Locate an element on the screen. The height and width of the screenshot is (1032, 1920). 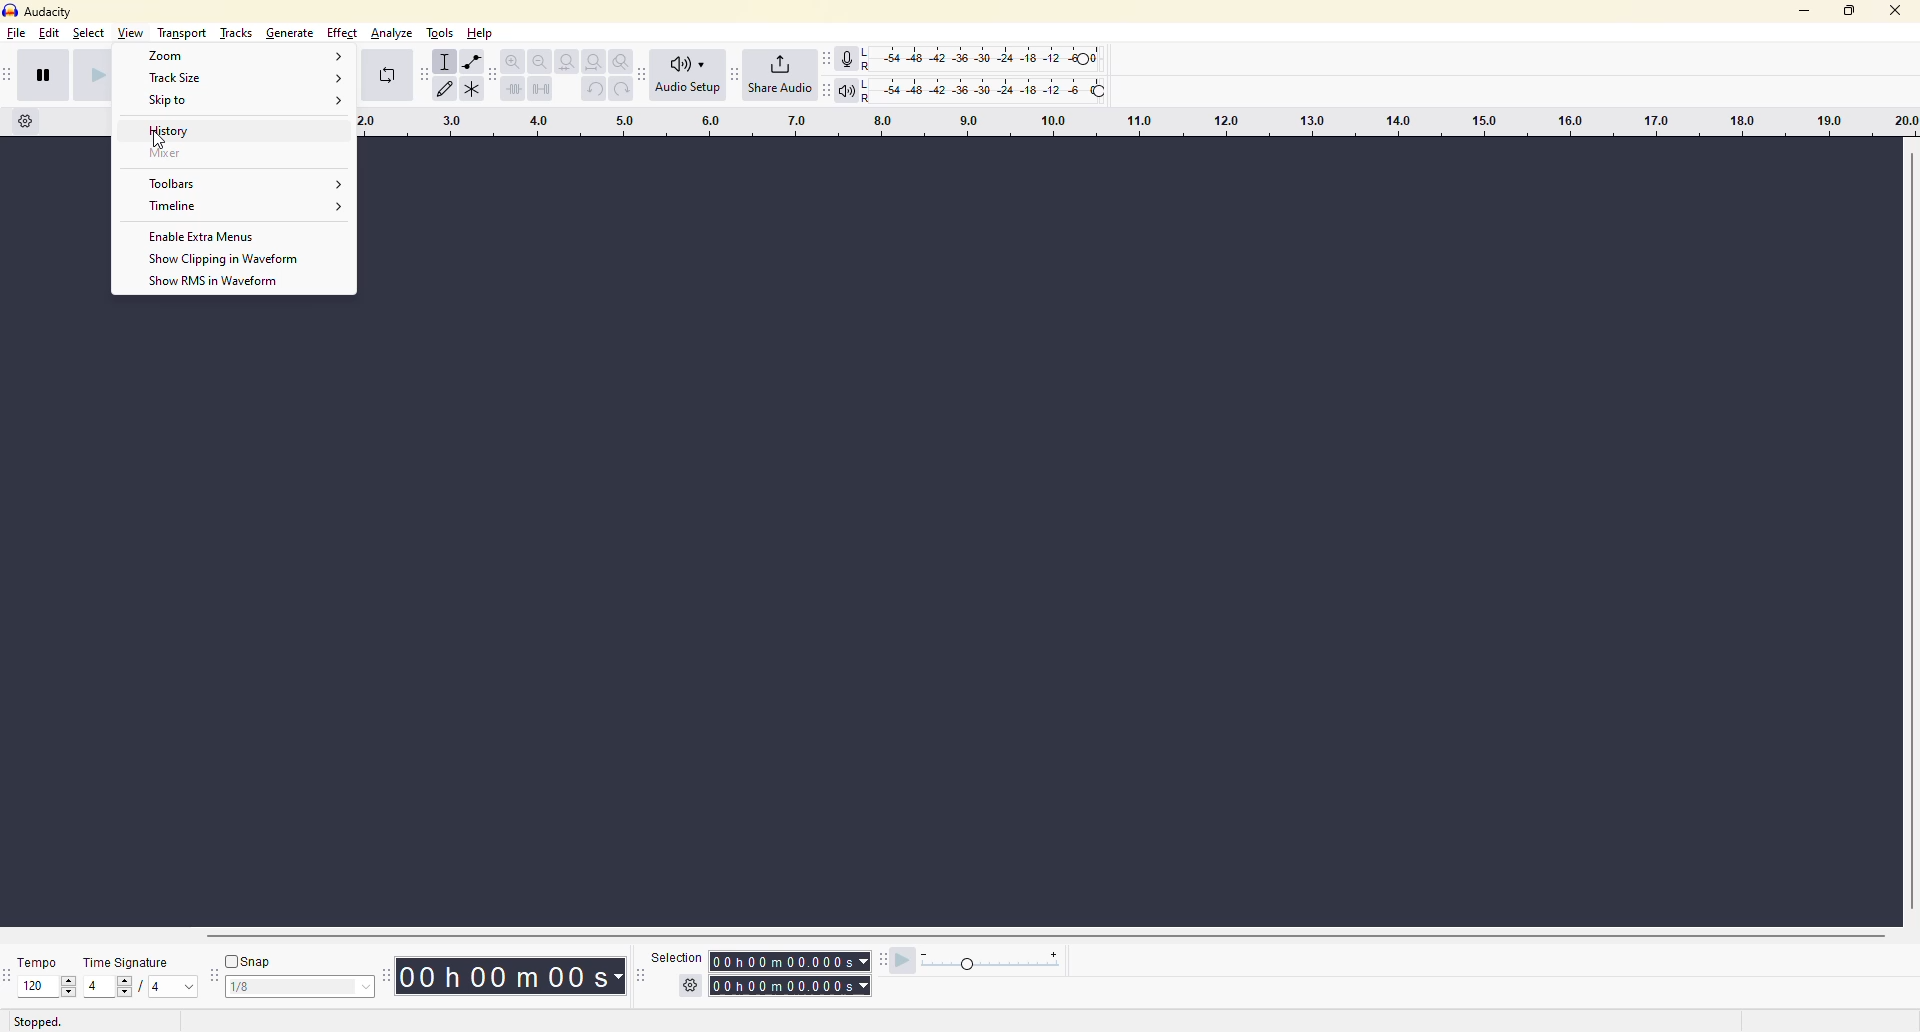
playback meter is located at coordinates (852, 88).